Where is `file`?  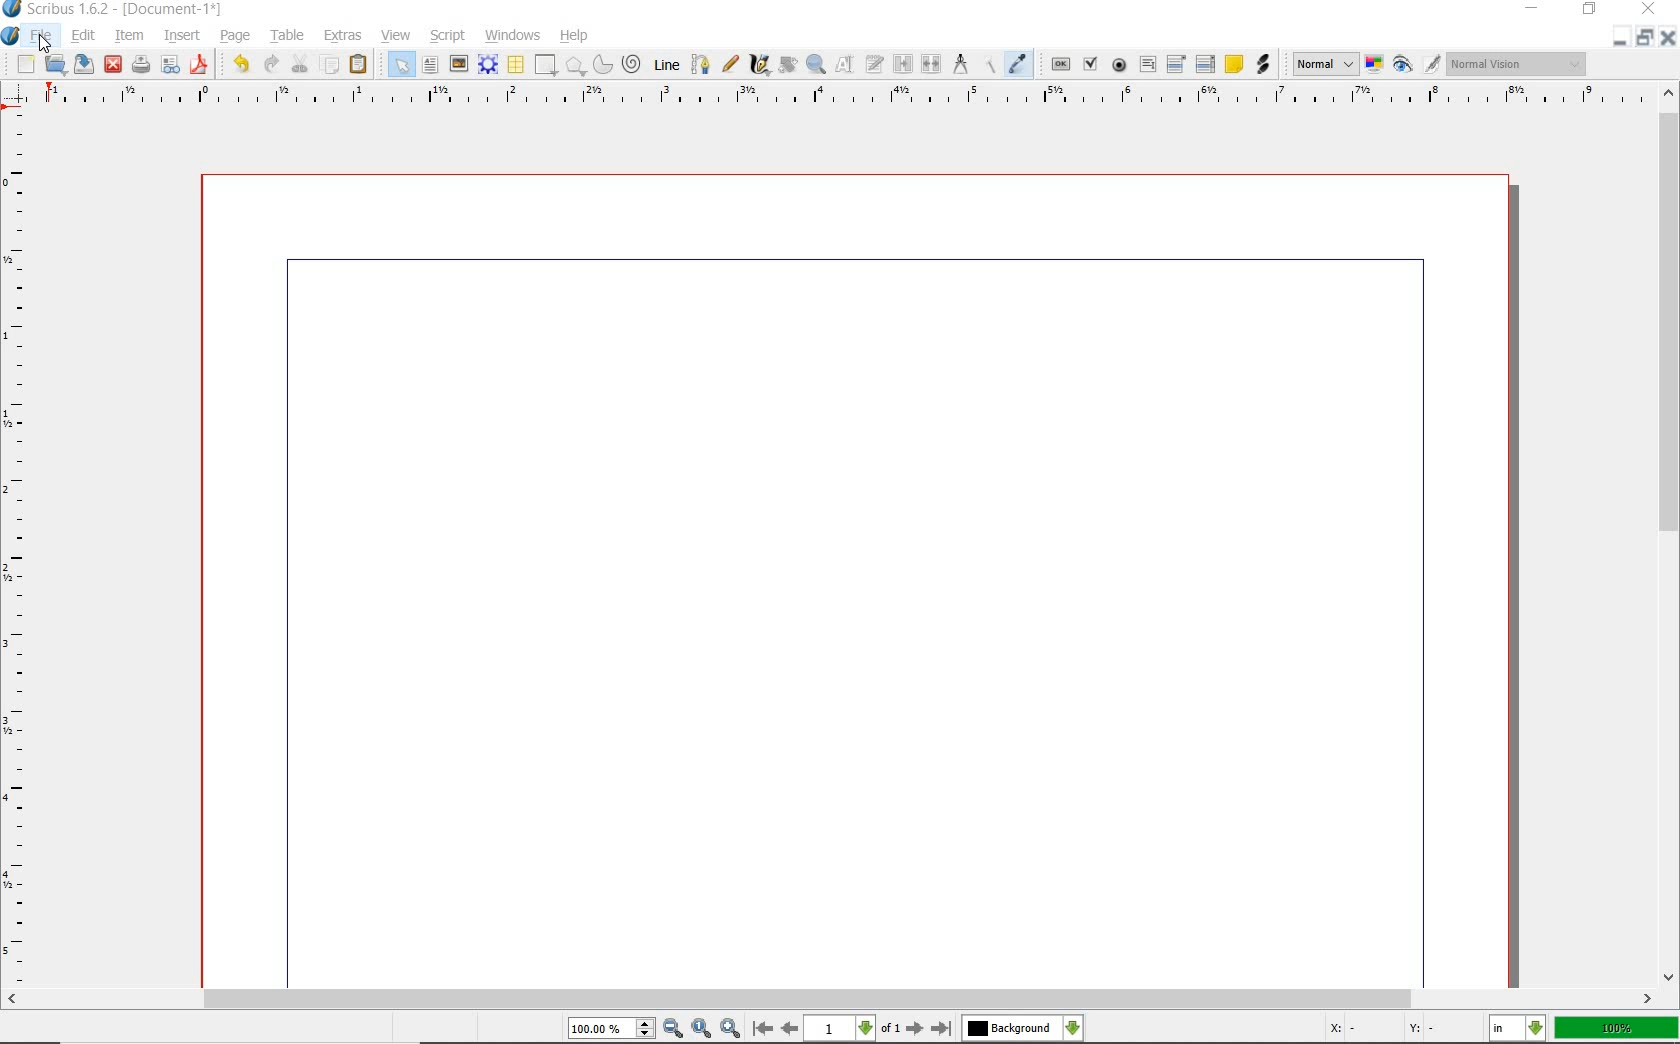 file is located at coordinates (46, 37).